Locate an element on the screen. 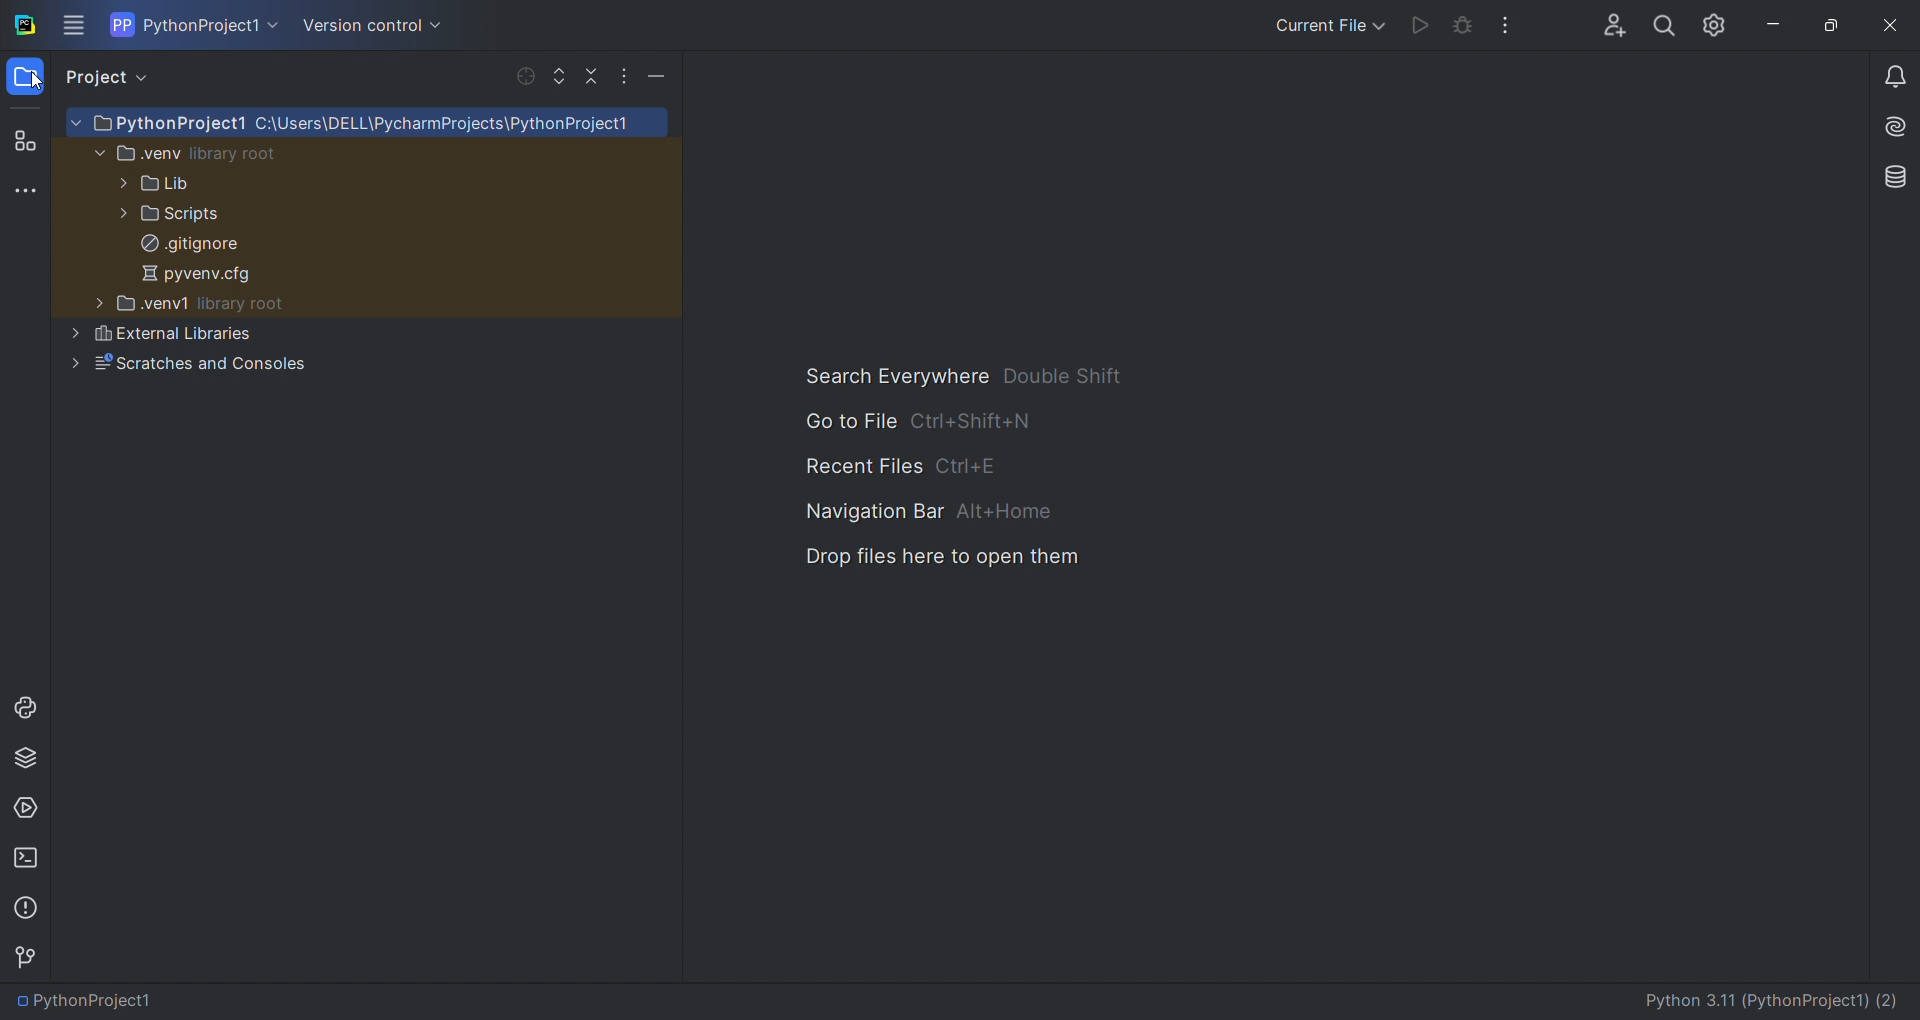 This screenshot has height=1020, width=1920. run/debug options is located at coordinates (1318, 25).